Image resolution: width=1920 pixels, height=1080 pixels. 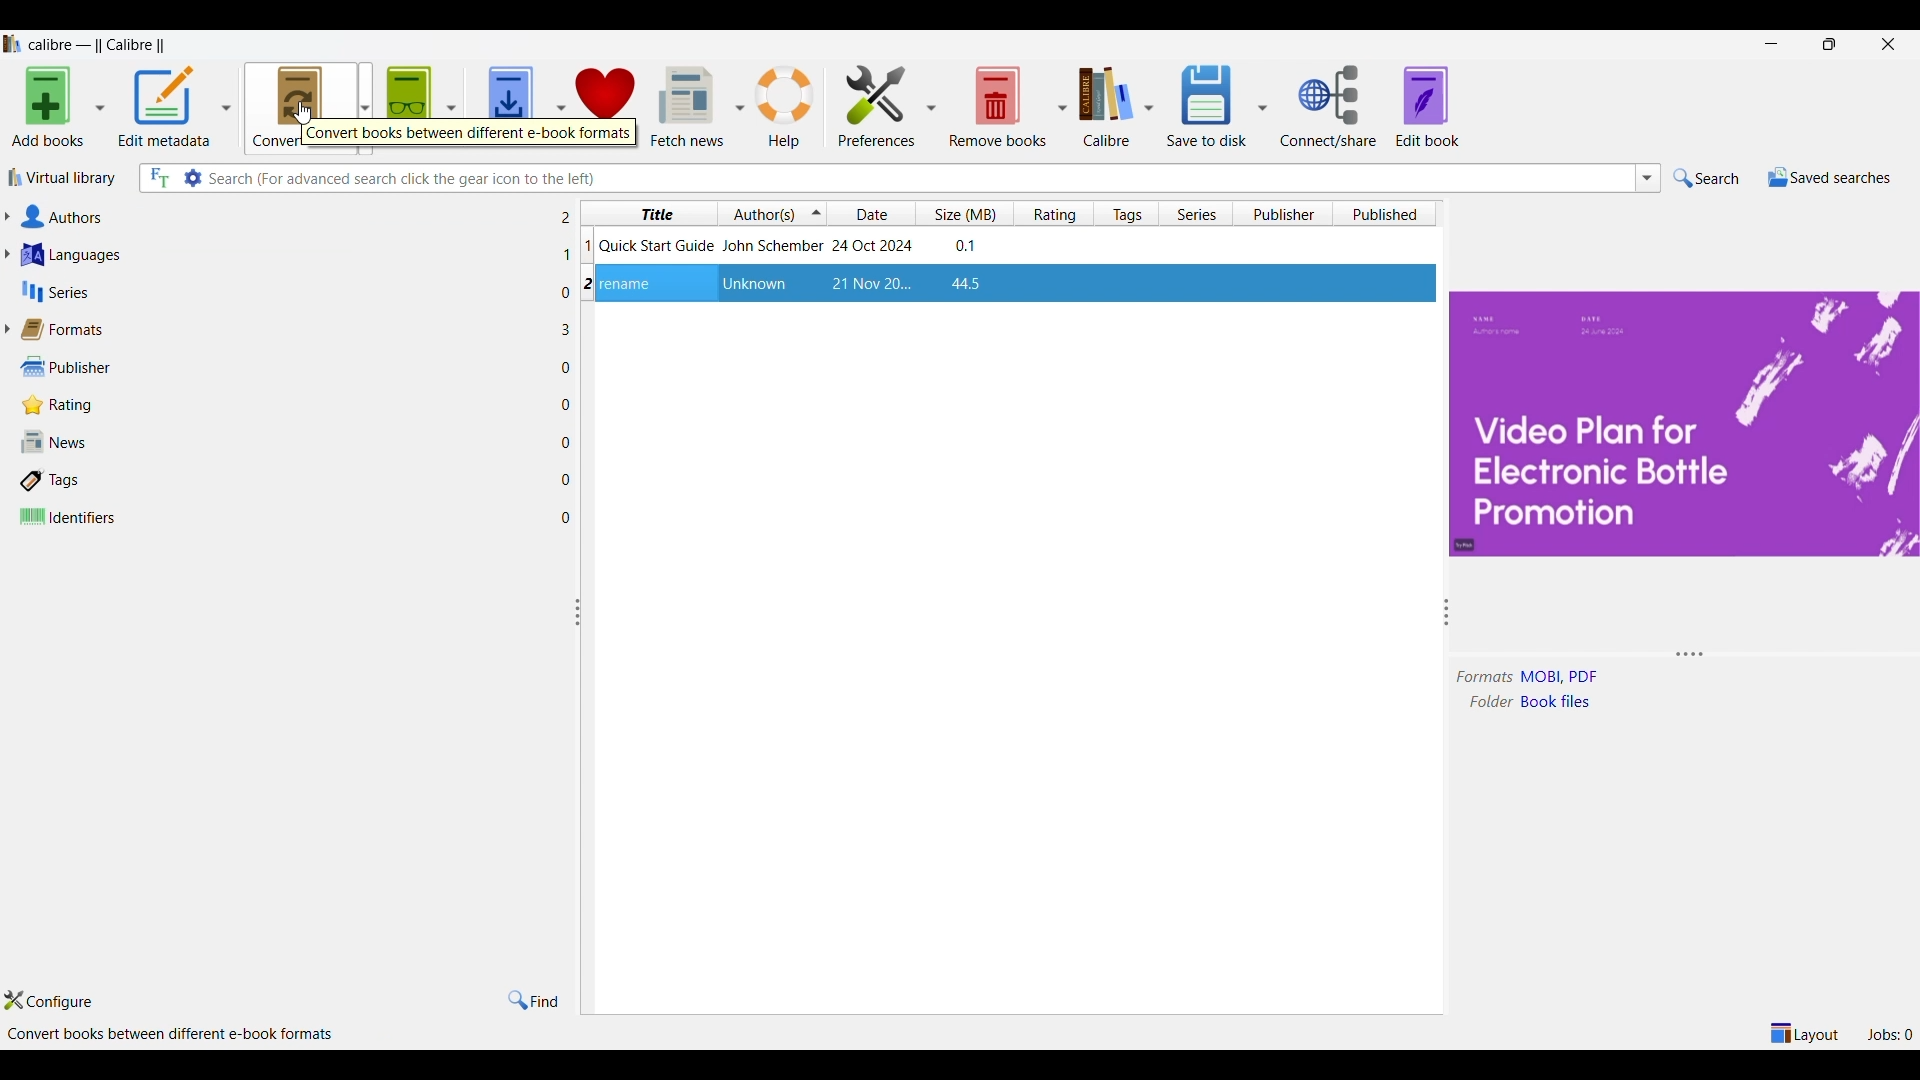 I want to click on Expand authors, so click(x=7, y=217).